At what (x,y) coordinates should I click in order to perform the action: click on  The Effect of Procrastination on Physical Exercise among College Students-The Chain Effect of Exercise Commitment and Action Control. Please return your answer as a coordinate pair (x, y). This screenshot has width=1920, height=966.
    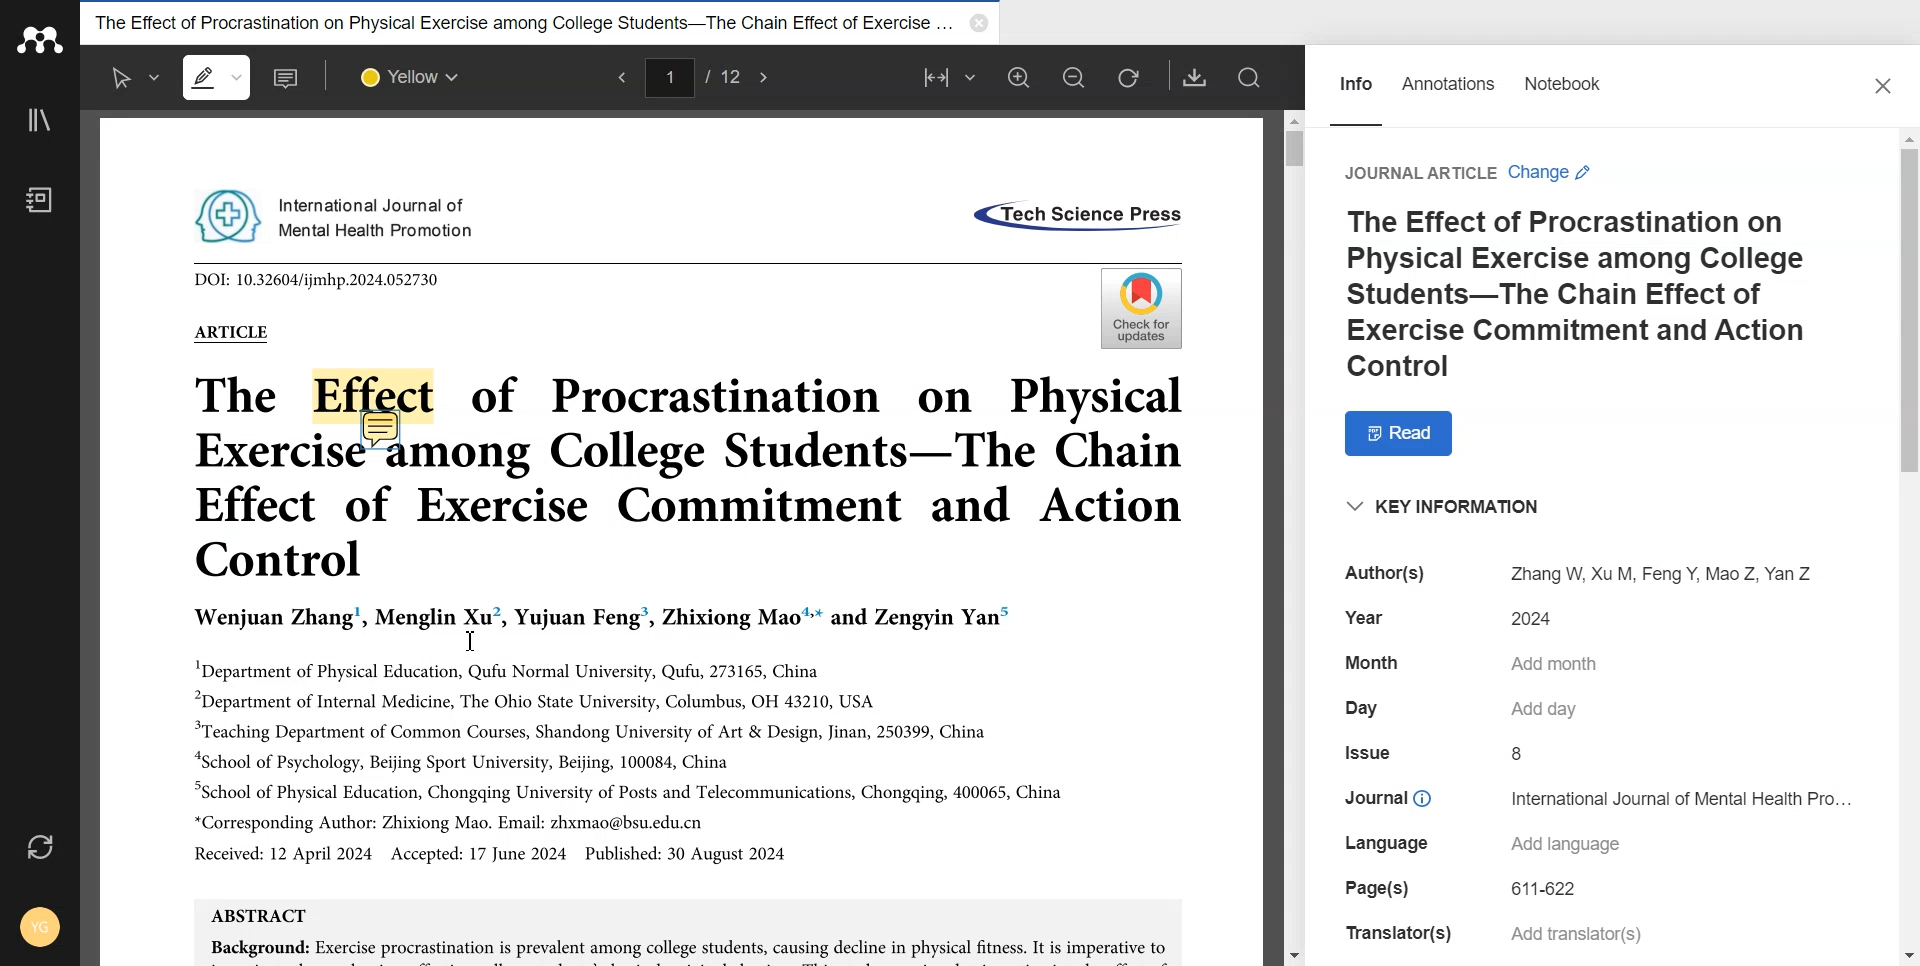
    Looking at the image, I should click on (1593, 295).